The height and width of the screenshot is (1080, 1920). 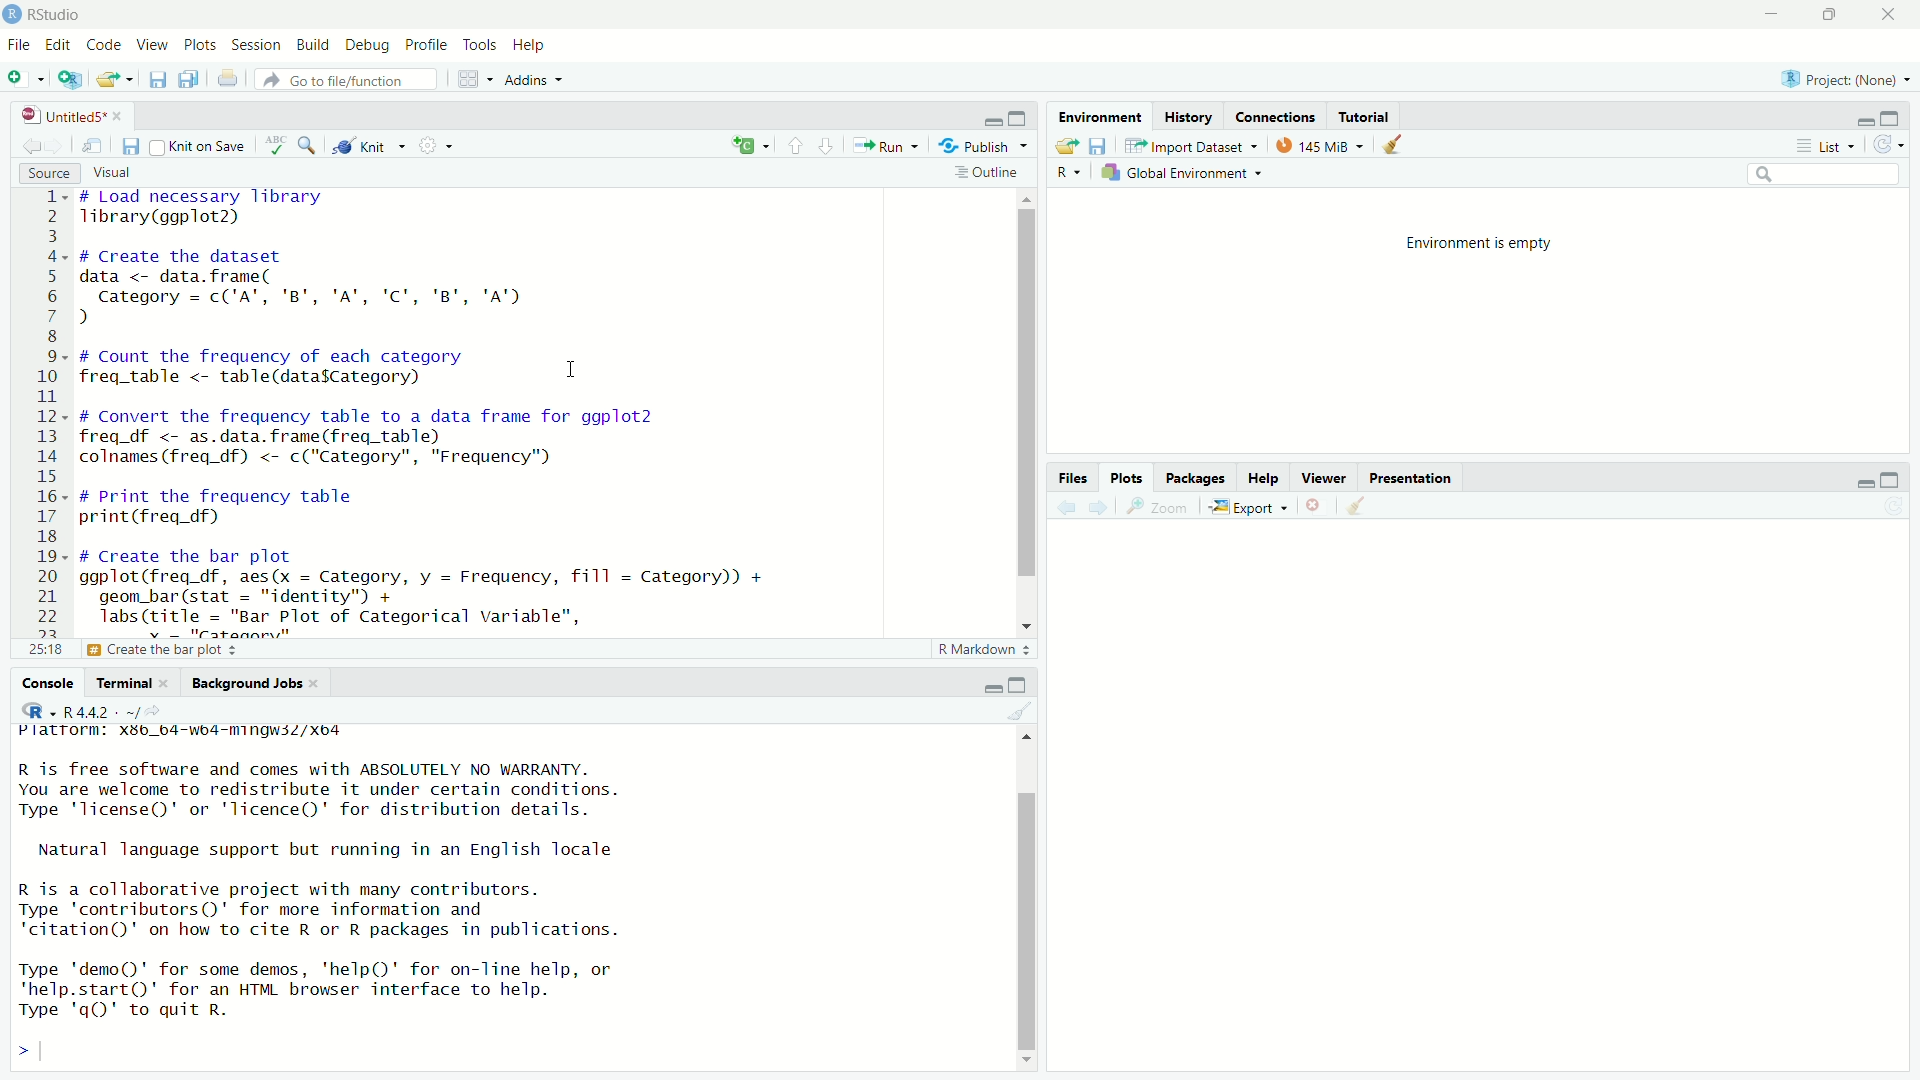 What do you see at coordinates (1414, 479) in the screenshot?
I see `presentation` at bounding box center [1414, 479].